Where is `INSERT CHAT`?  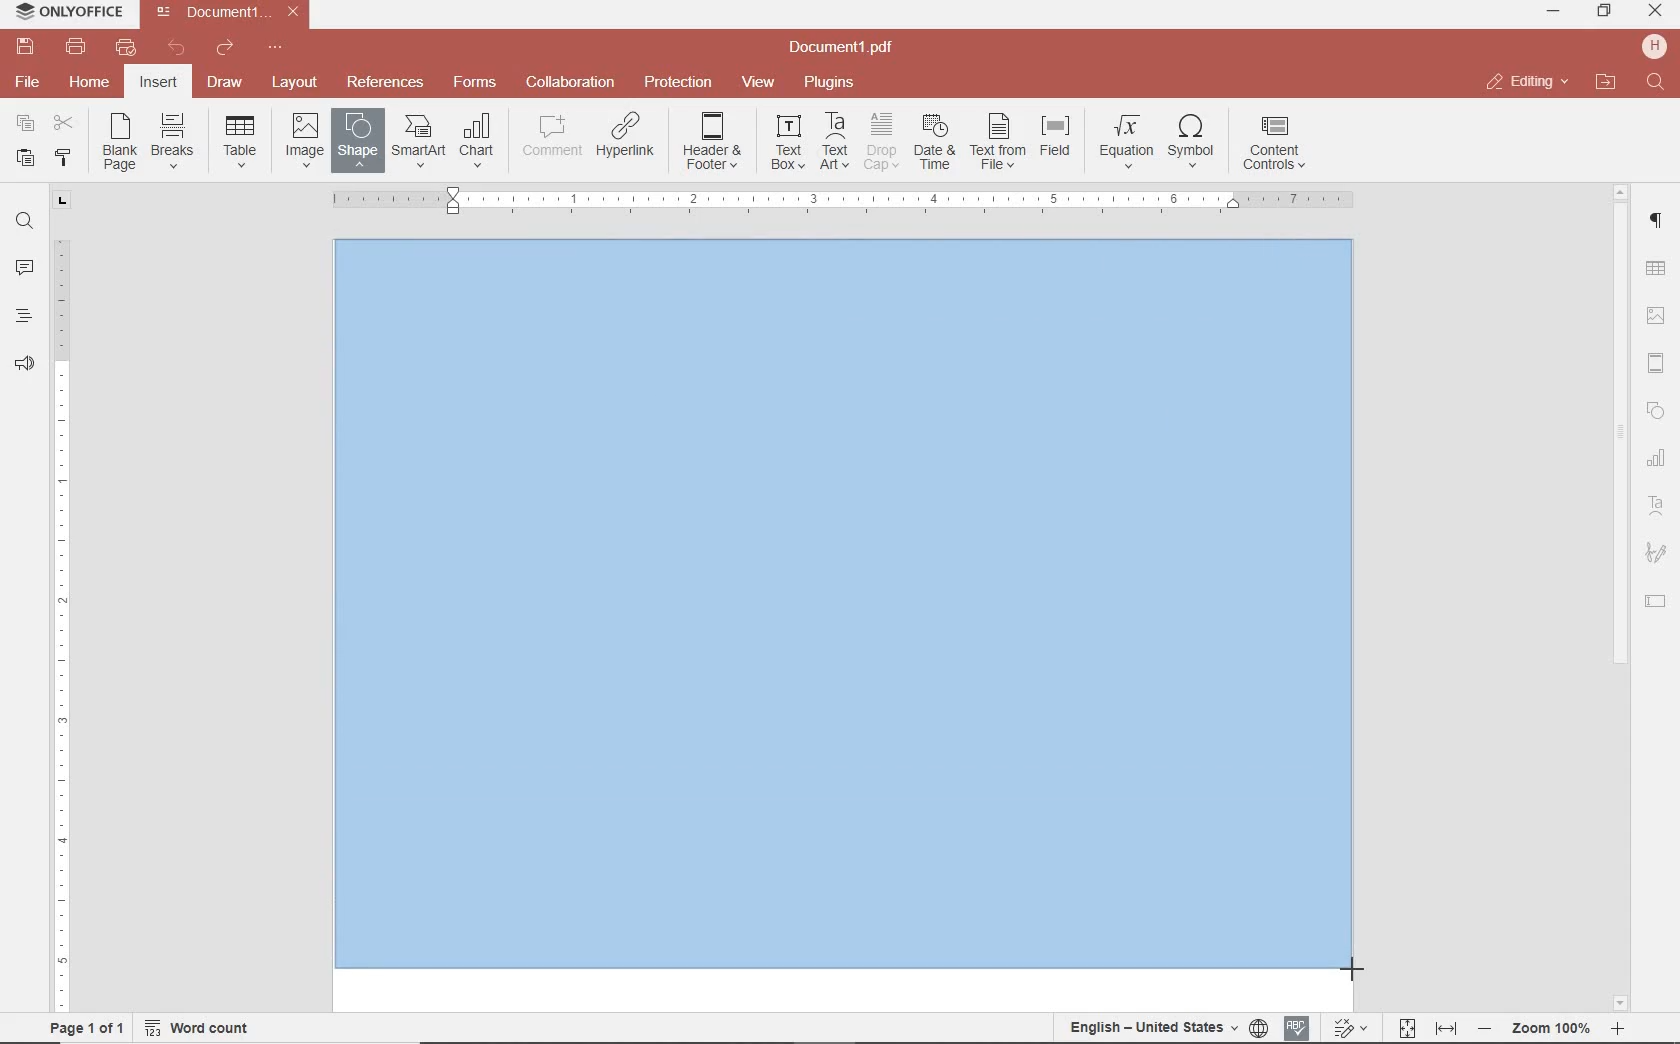 INSERT CHAT is located at coordinates (477, 142).